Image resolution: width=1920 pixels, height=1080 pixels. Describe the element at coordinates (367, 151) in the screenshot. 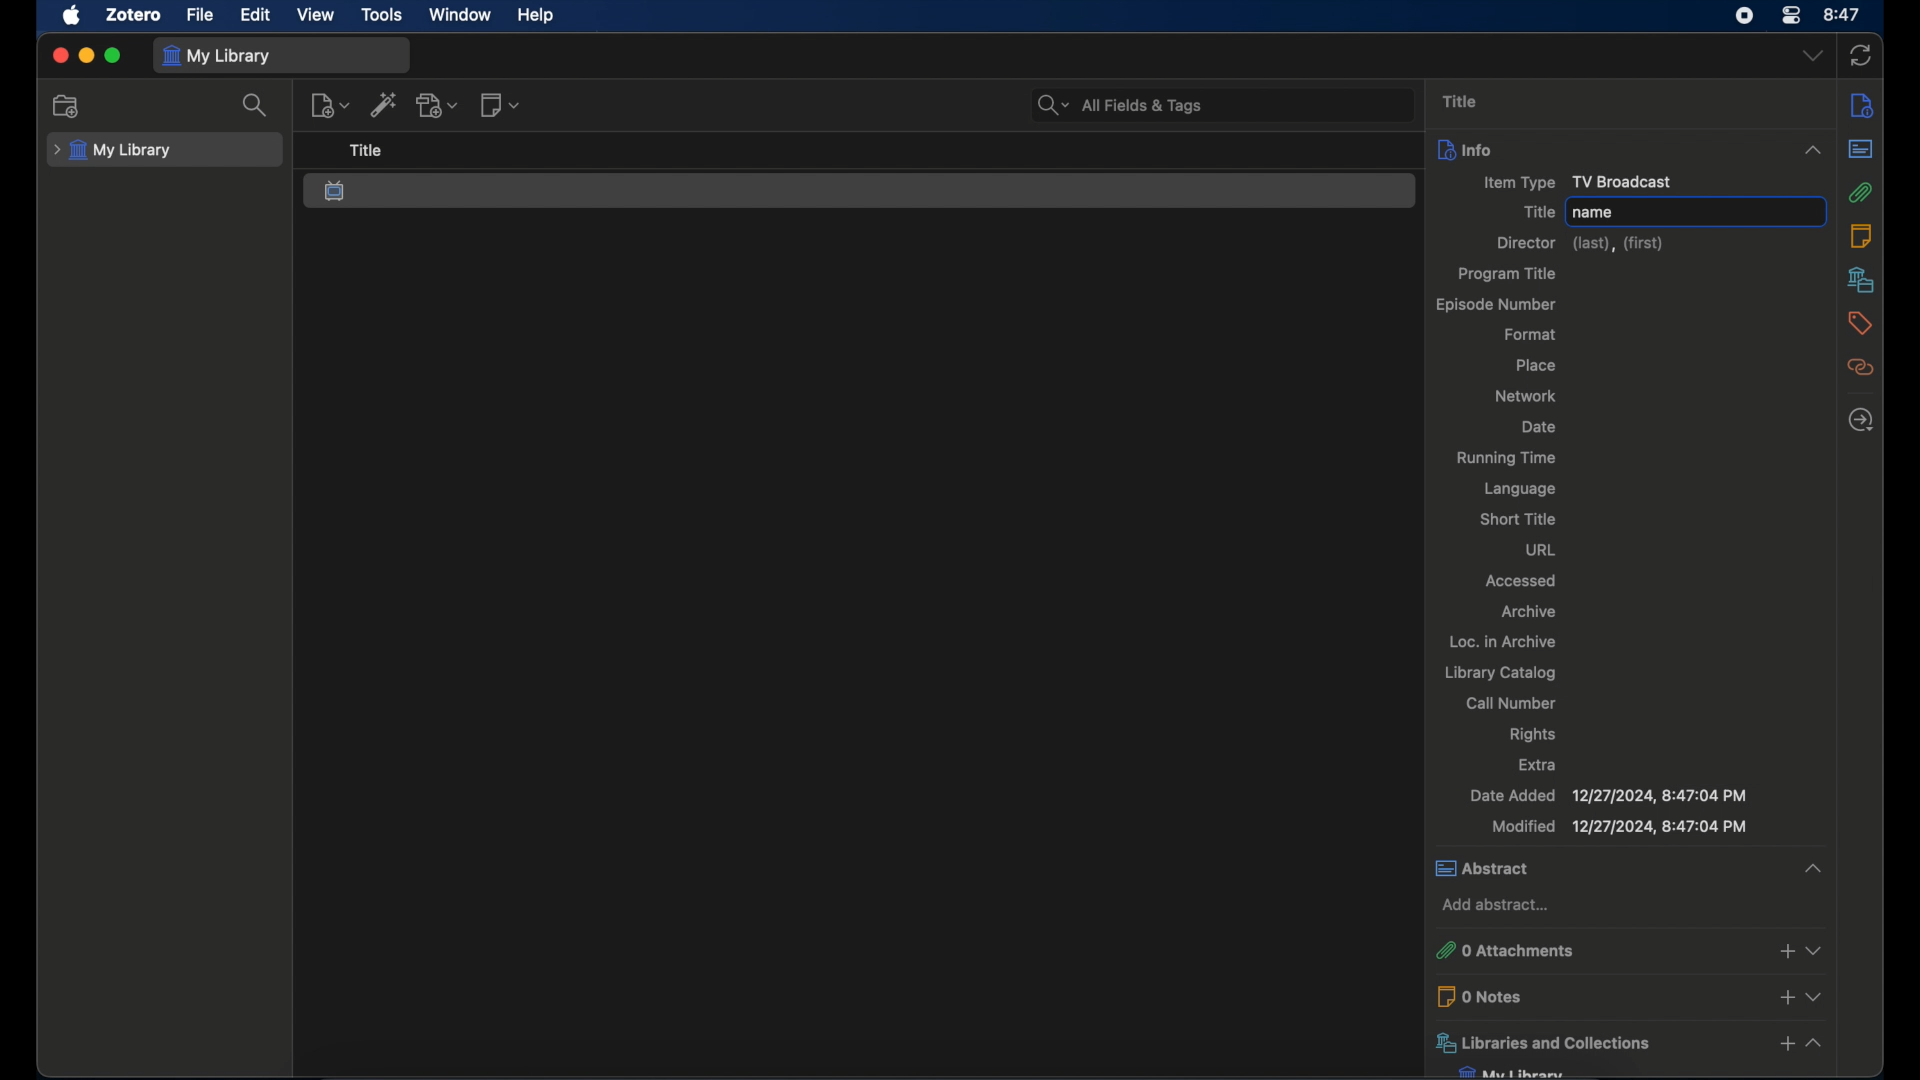

I see `title` at that location.